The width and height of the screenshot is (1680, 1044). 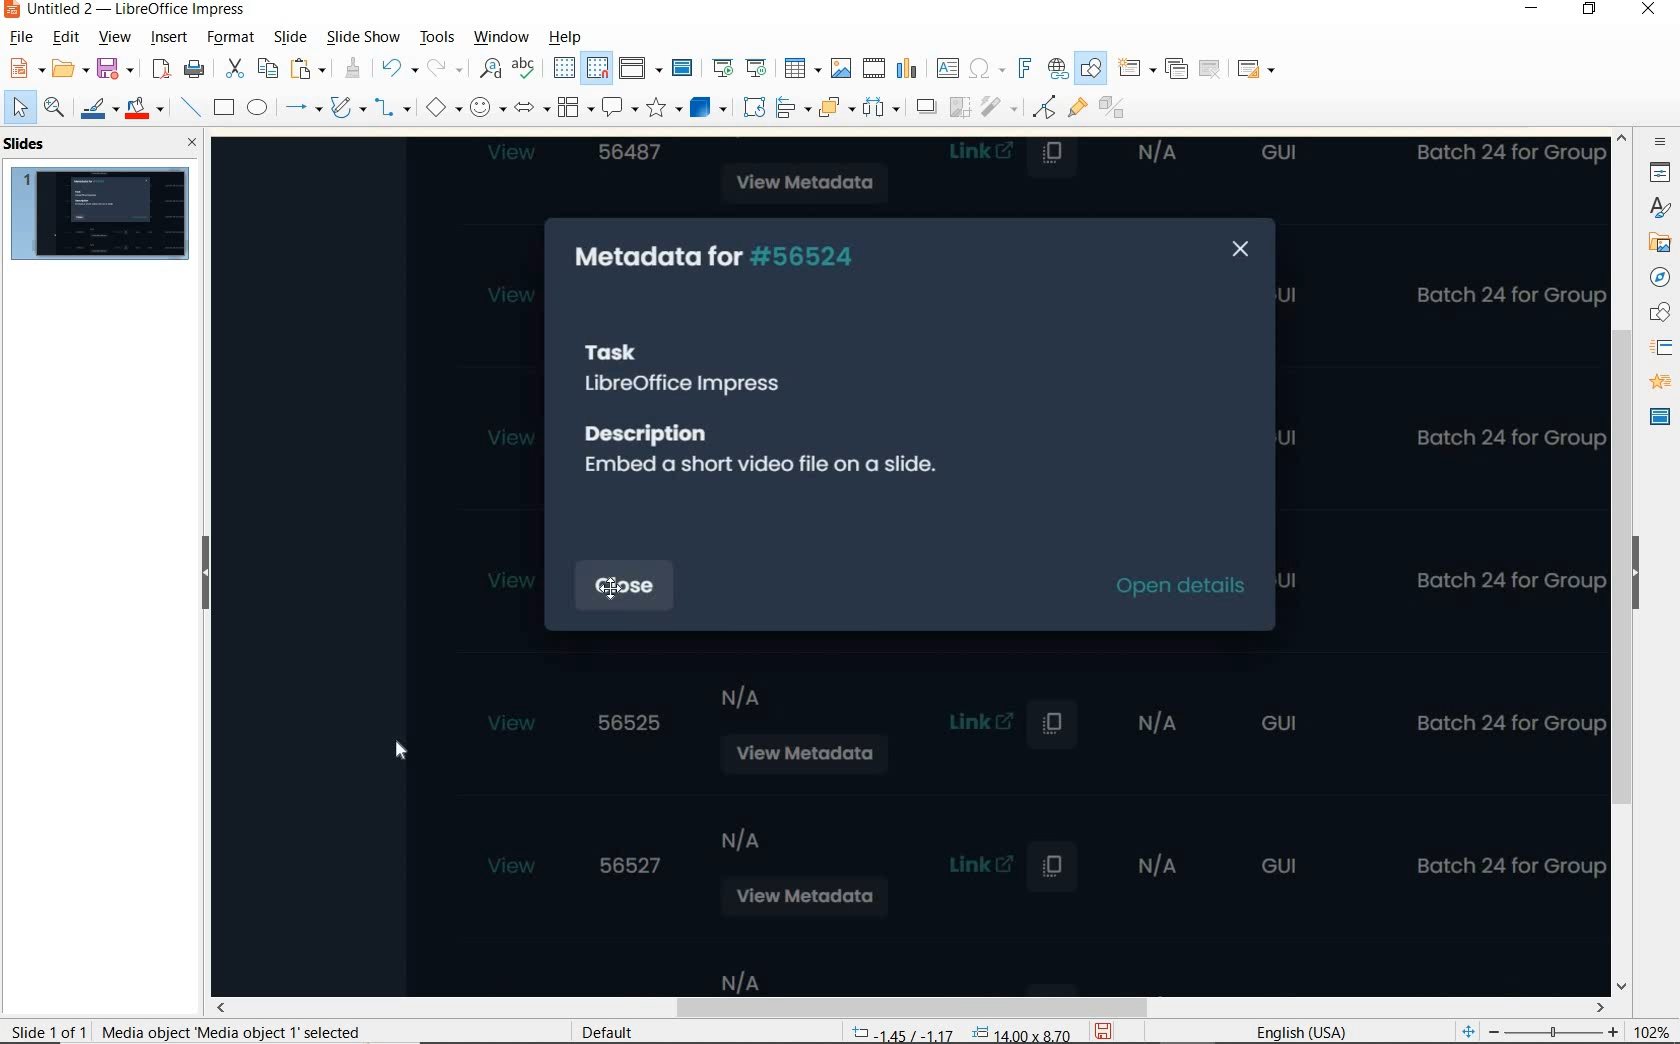 I want to click on TOGGLE EXTRUSION, so click(x=1113, y=109).